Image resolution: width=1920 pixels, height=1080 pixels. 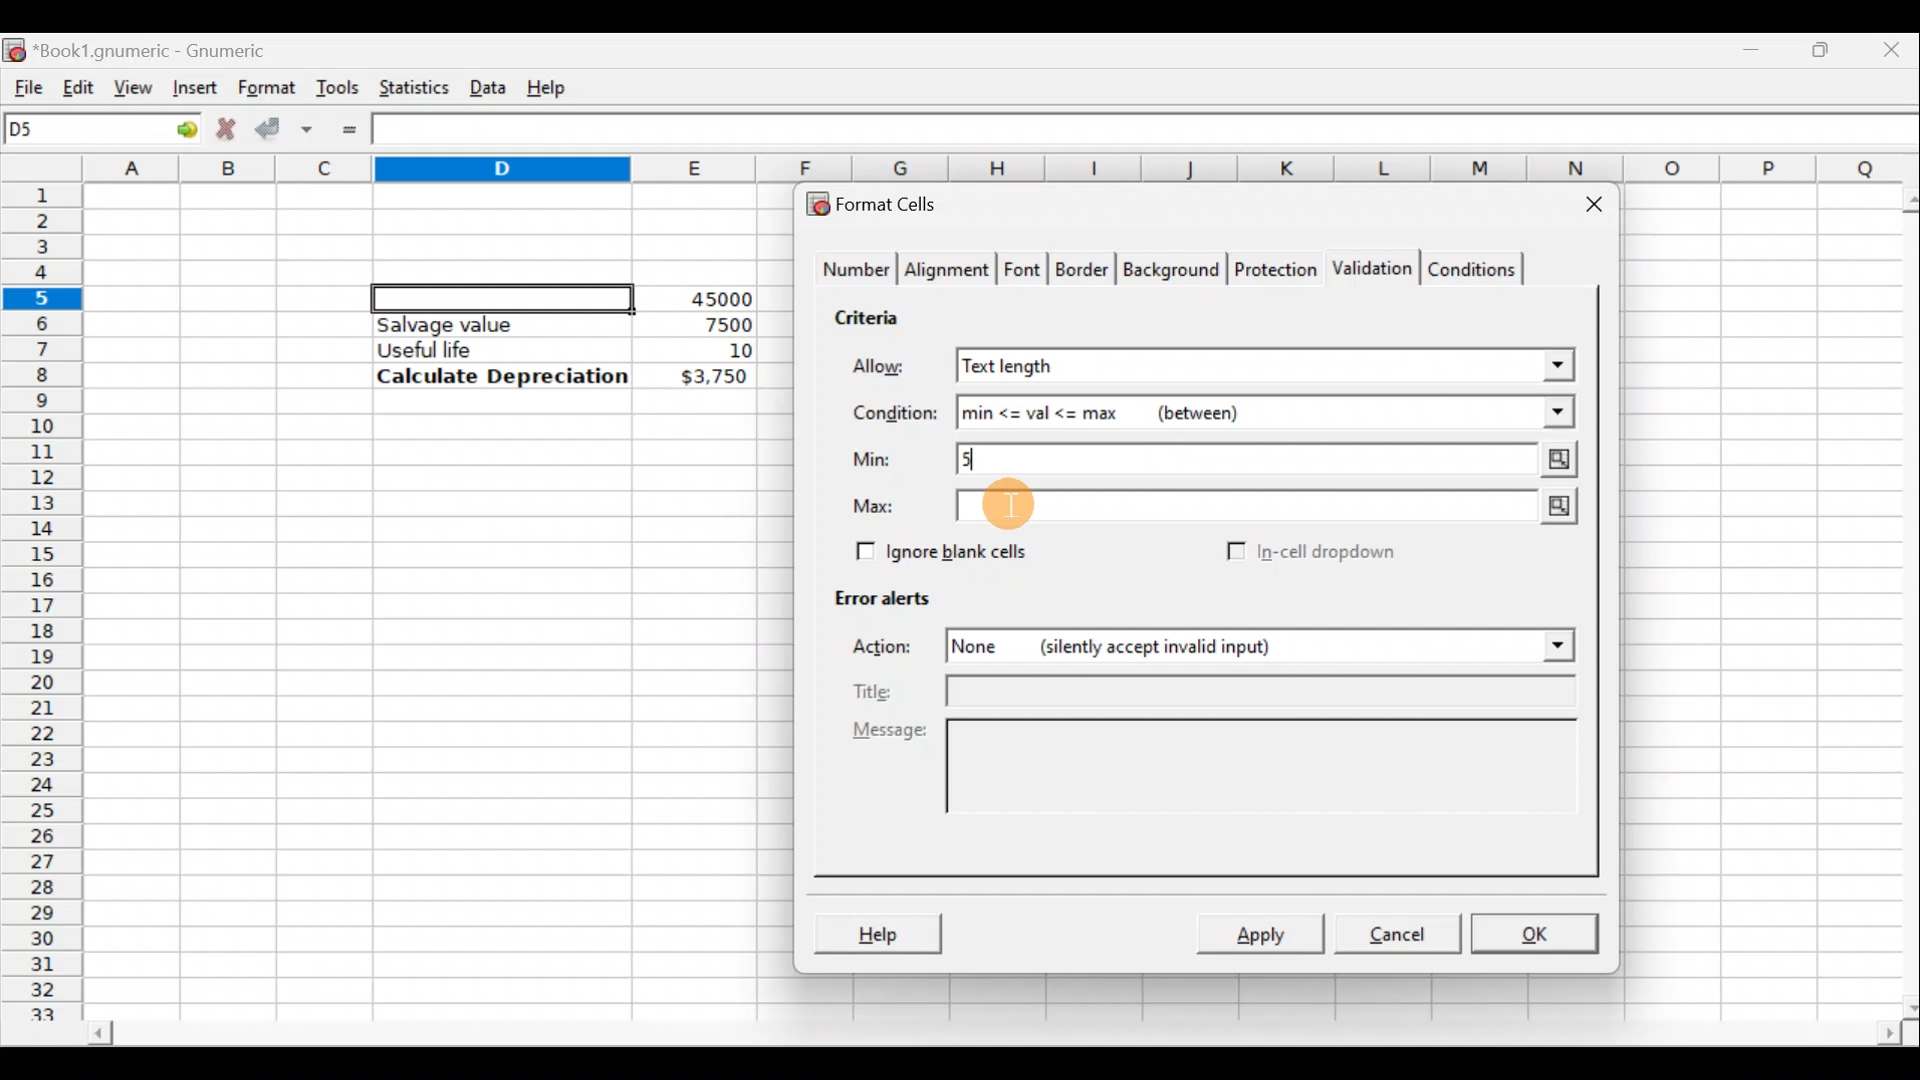 I want to click on Help, so click(x=877, y=936).